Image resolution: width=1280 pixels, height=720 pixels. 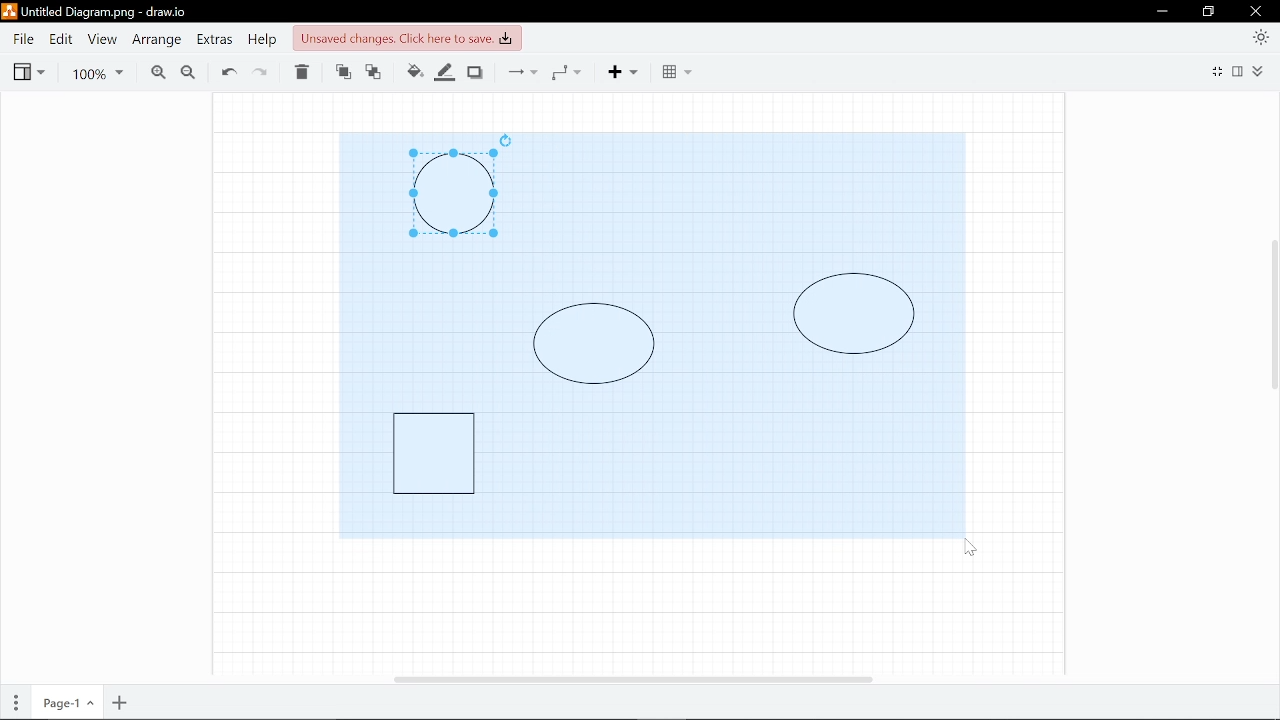 What do you see at coordinates (1257, 11) in the screenshot?
I see `Close window` at bounding box center [1257, 11].